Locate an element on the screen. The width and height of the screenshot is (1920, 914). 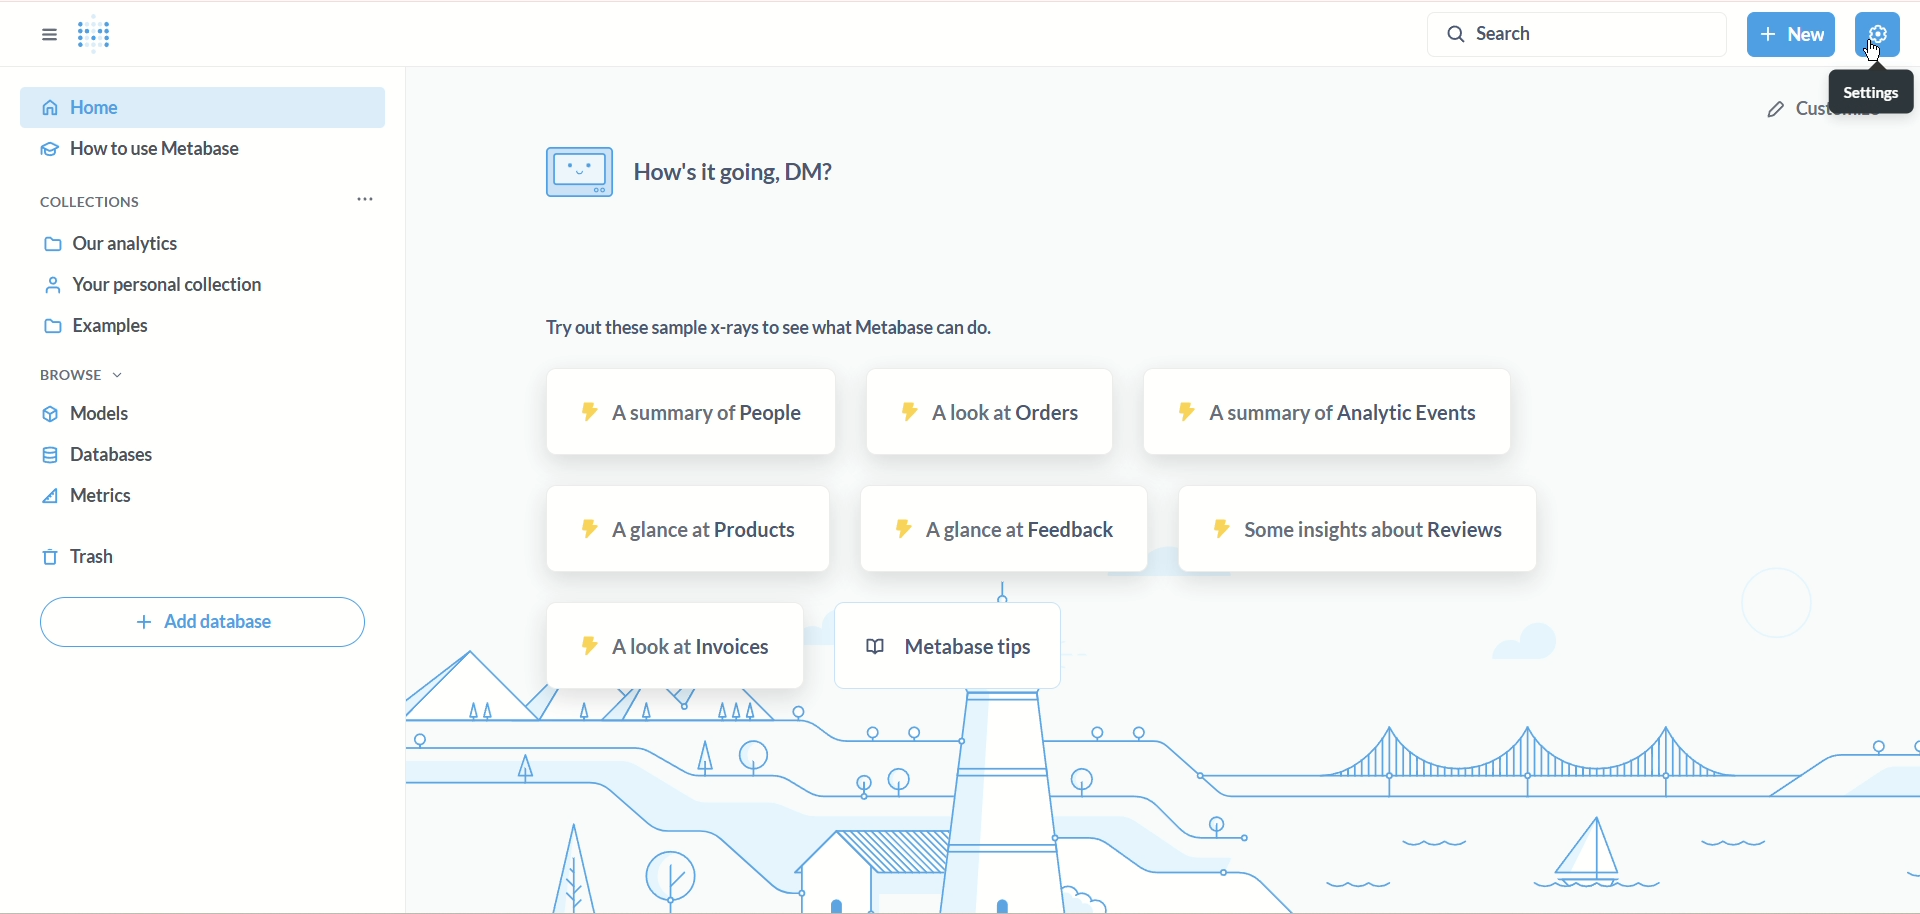
metabase tips is located at coordinates (941, 646).